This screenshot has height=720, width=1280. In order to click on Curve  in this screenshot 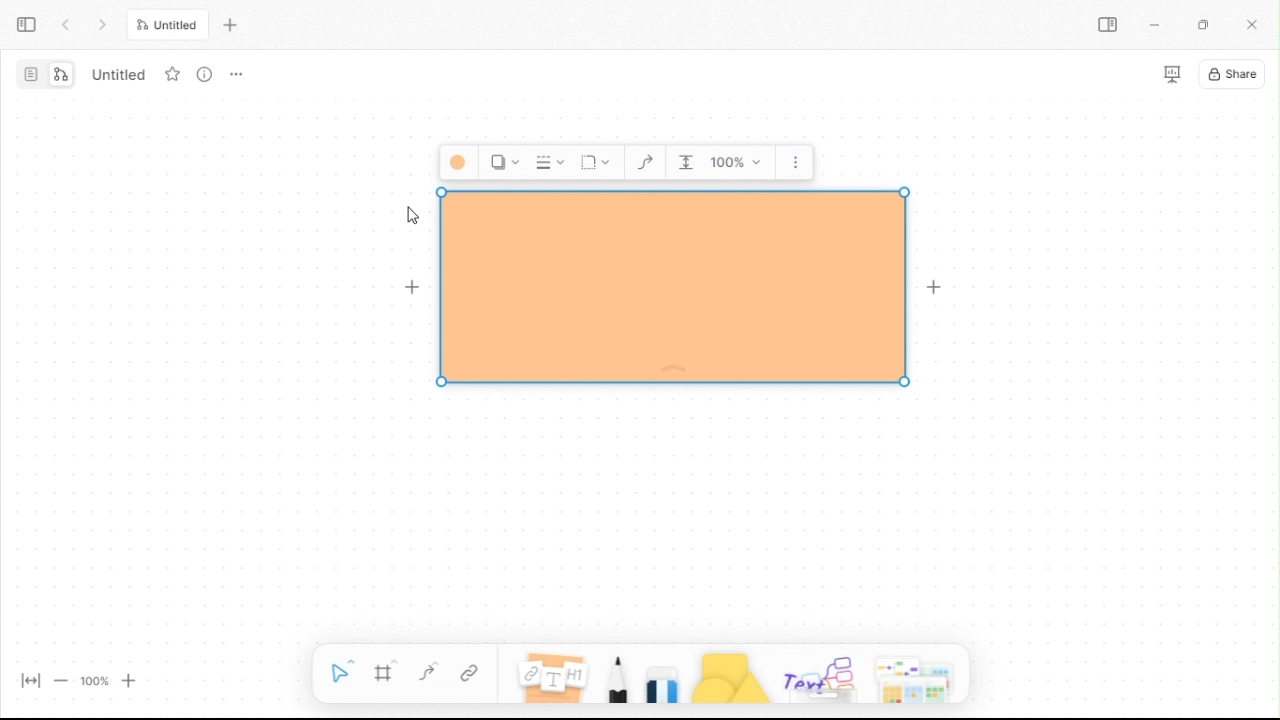, I will do `click(645, 163)`.